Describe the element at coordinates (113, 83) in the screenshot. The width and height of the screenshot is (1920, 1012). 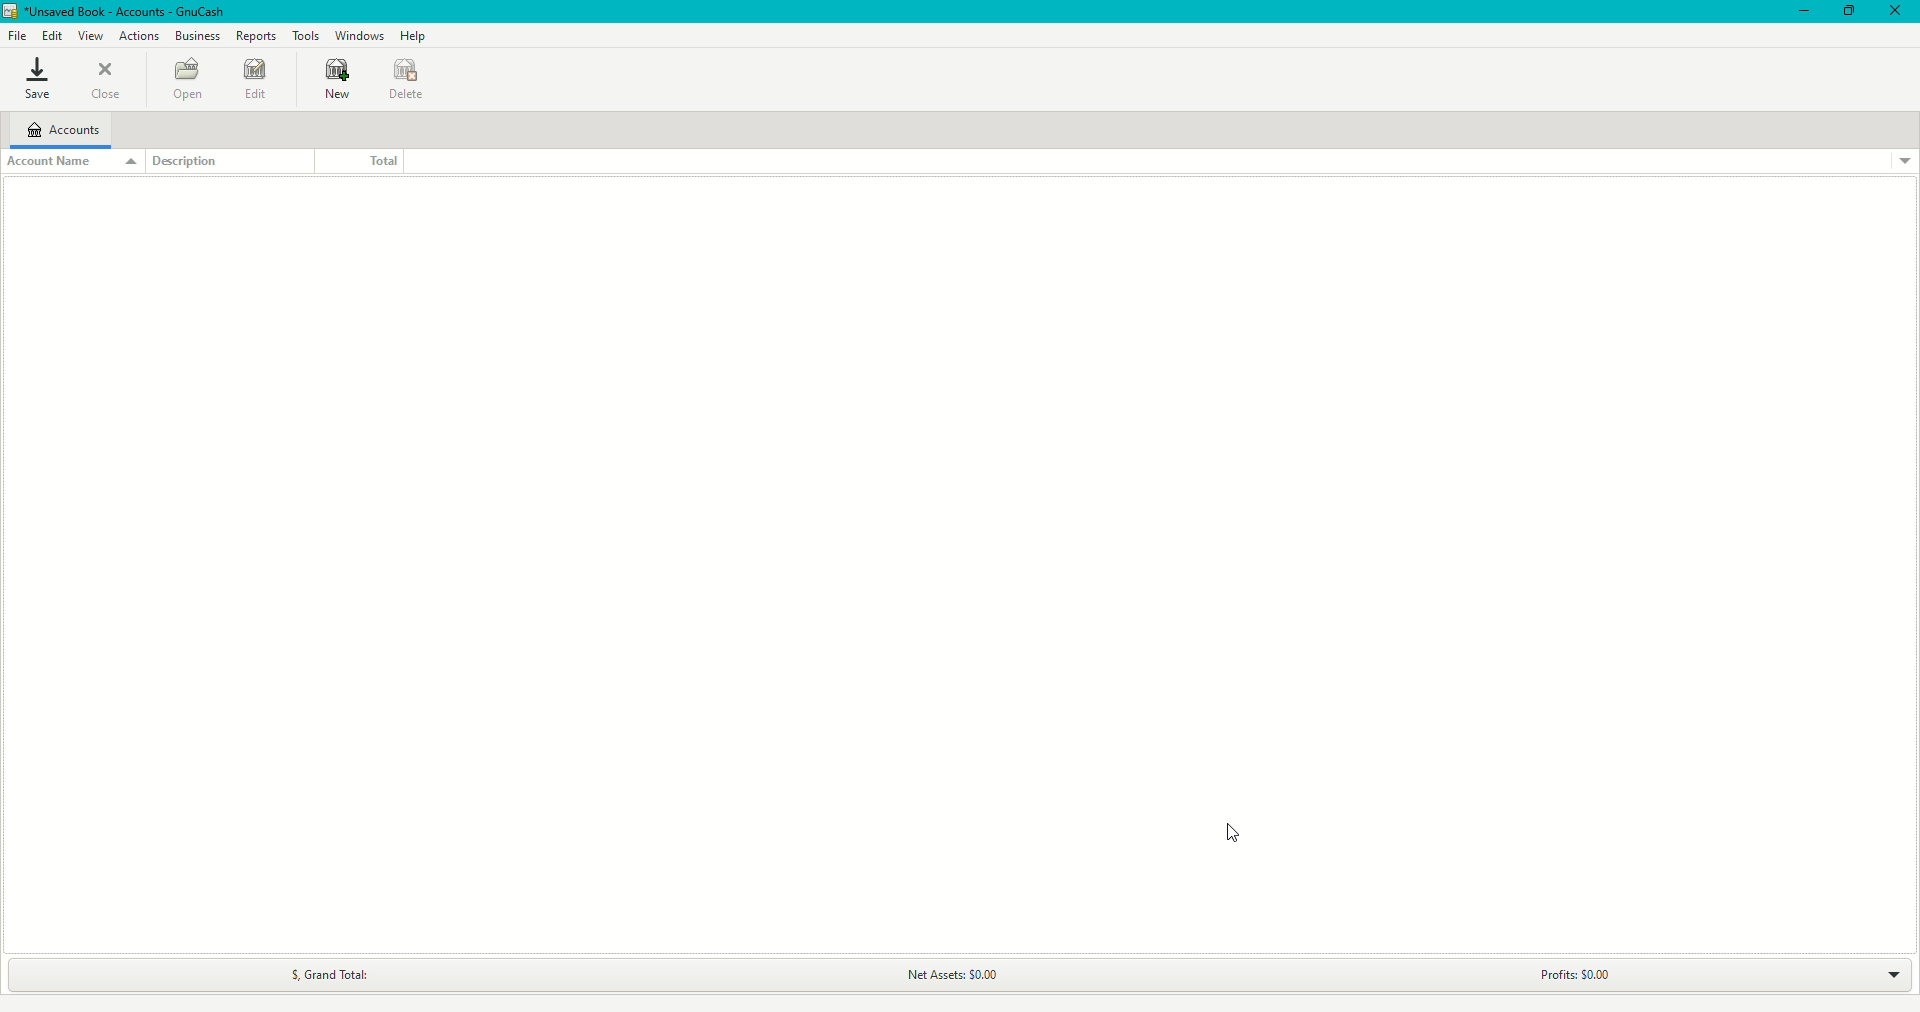
I see `Close` at that location.